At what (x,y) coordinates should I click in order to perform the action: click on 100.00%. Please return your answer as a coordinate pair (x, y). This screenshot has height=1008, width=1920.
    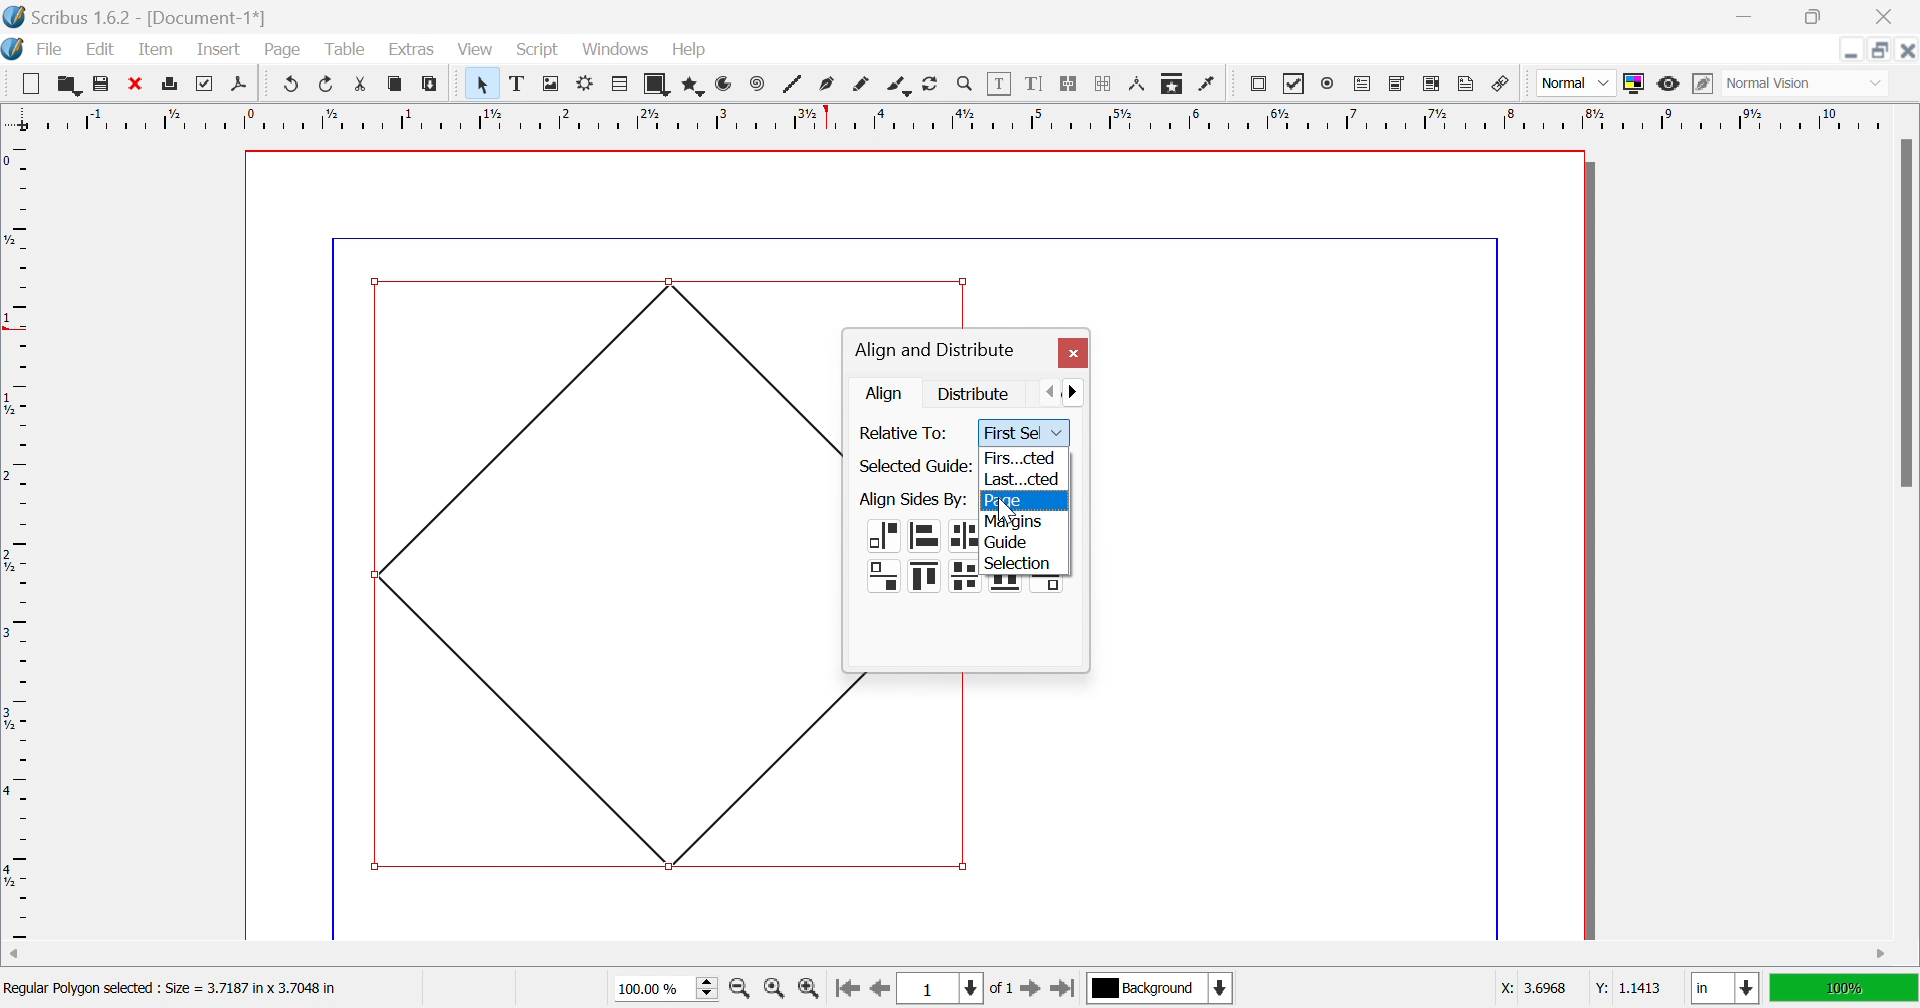
    Looking at the image, I should click on (669, 989).